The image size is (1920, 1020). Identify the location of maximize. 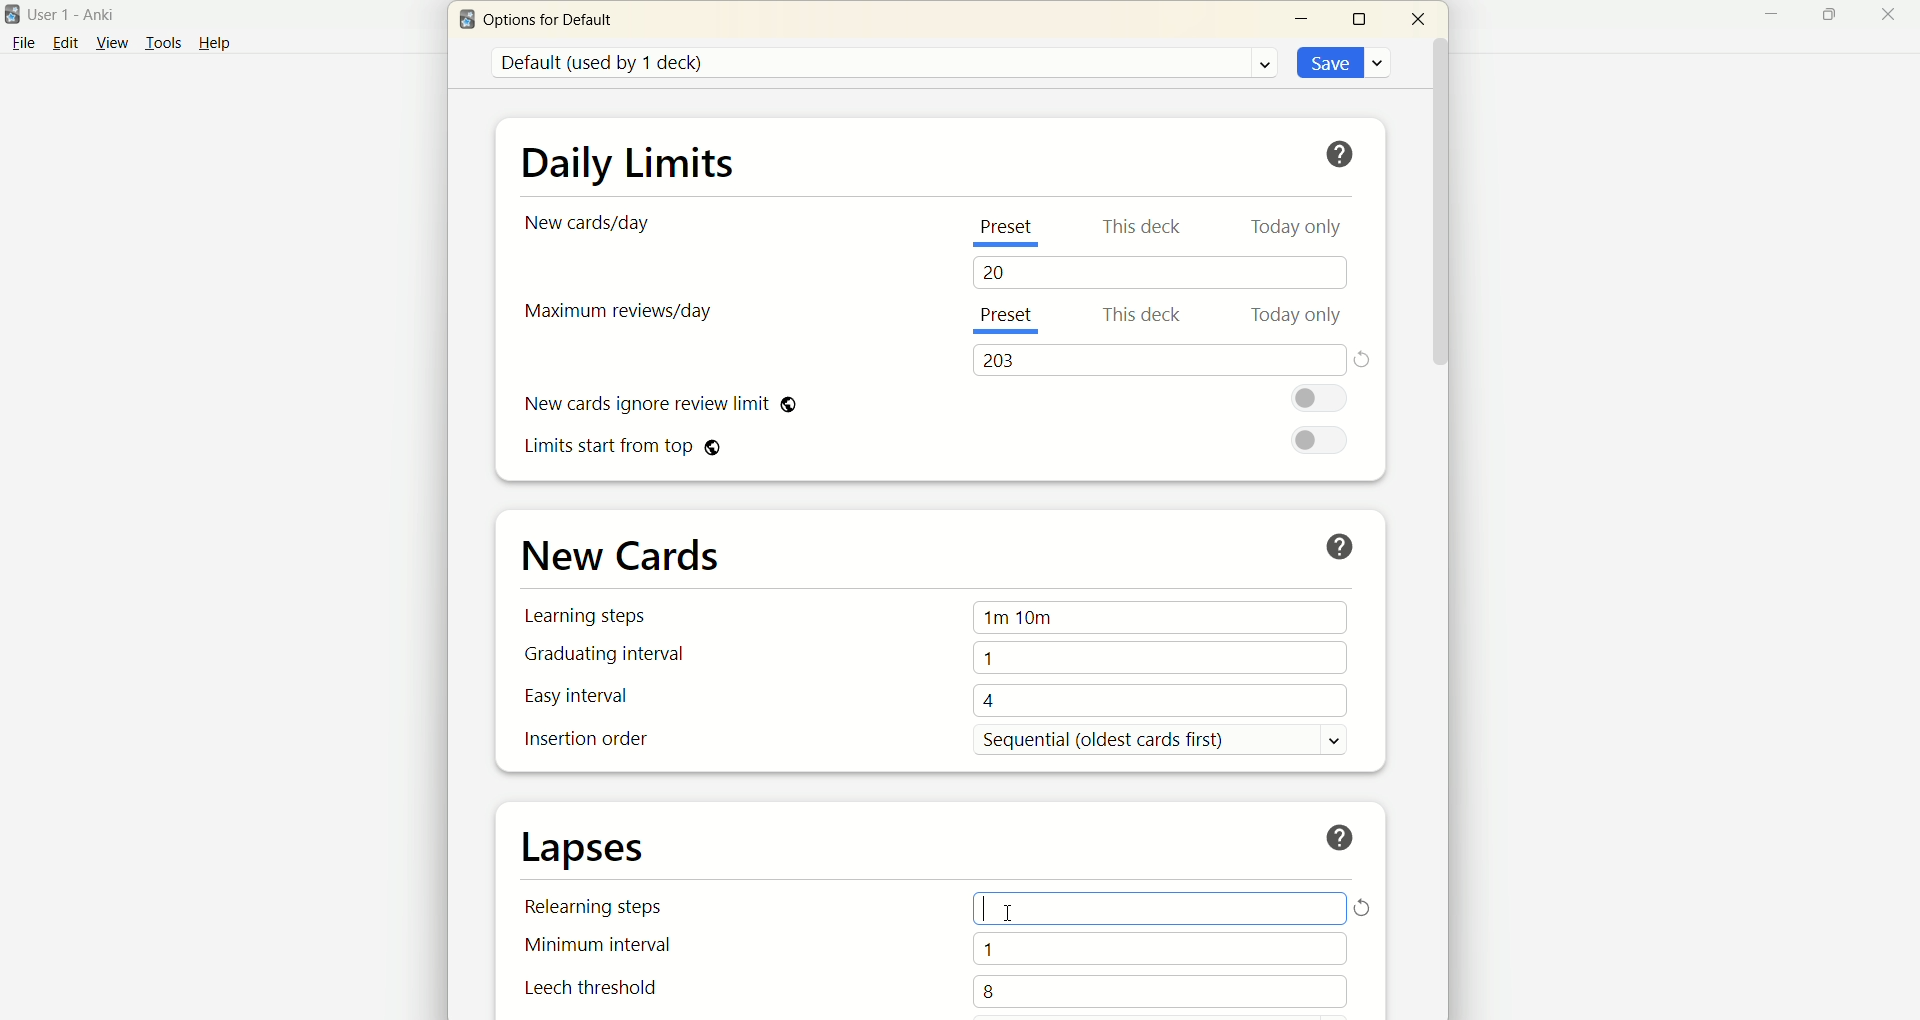
(1821, 14).